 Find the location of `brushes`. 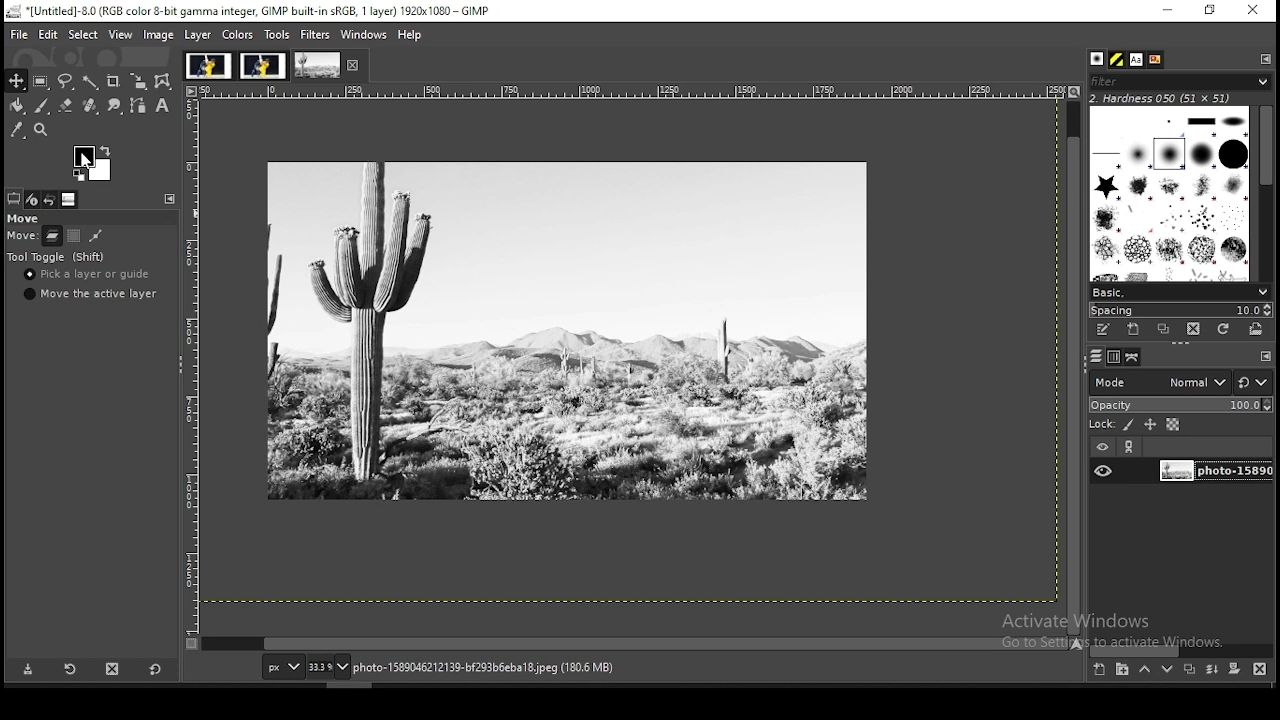

brushes is located at coordinates (1099, 59).